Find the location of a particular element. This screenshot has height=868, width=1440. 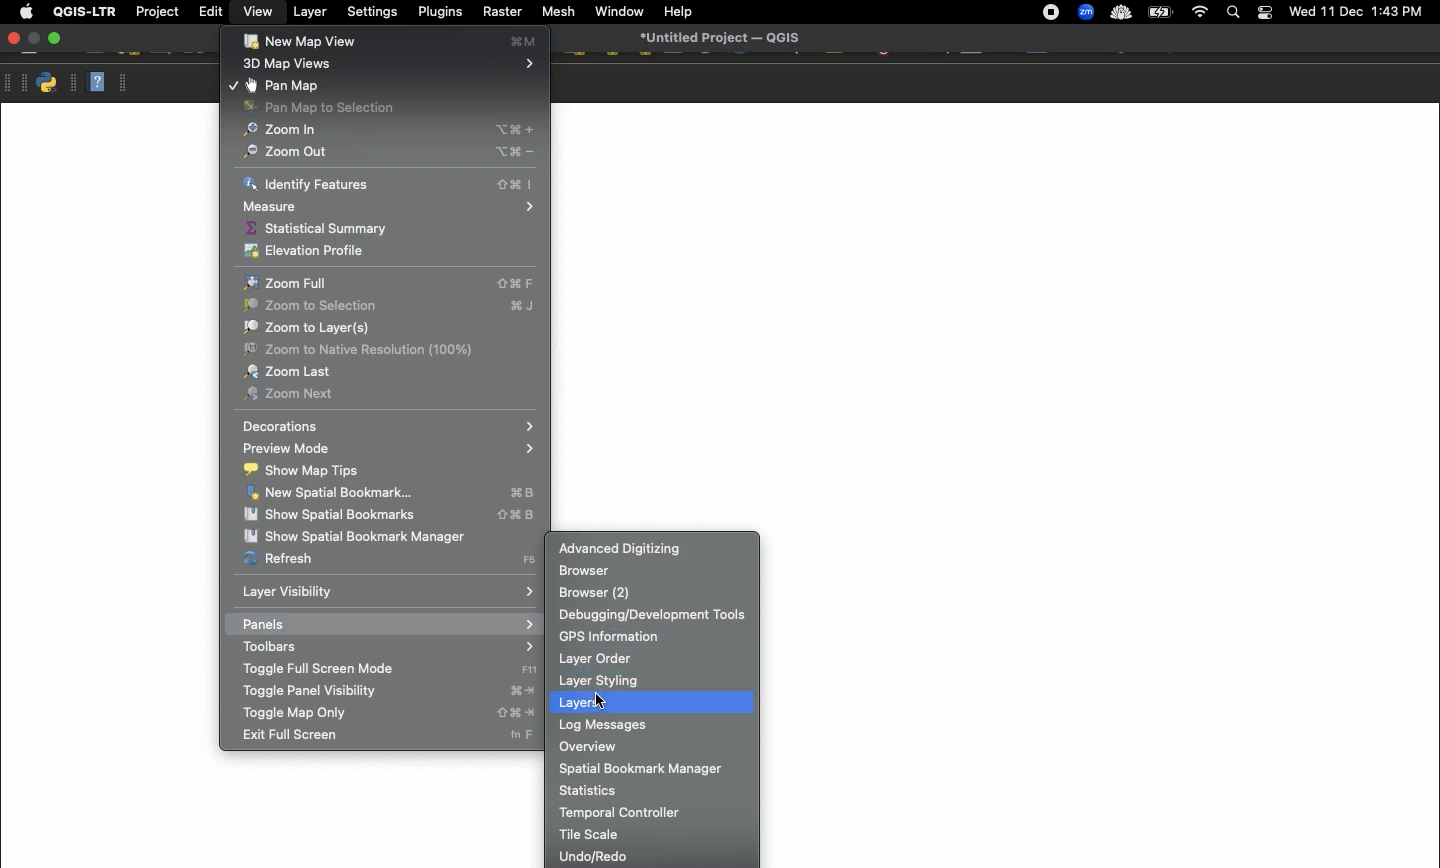

Measure is located at coordinates (392, 206).